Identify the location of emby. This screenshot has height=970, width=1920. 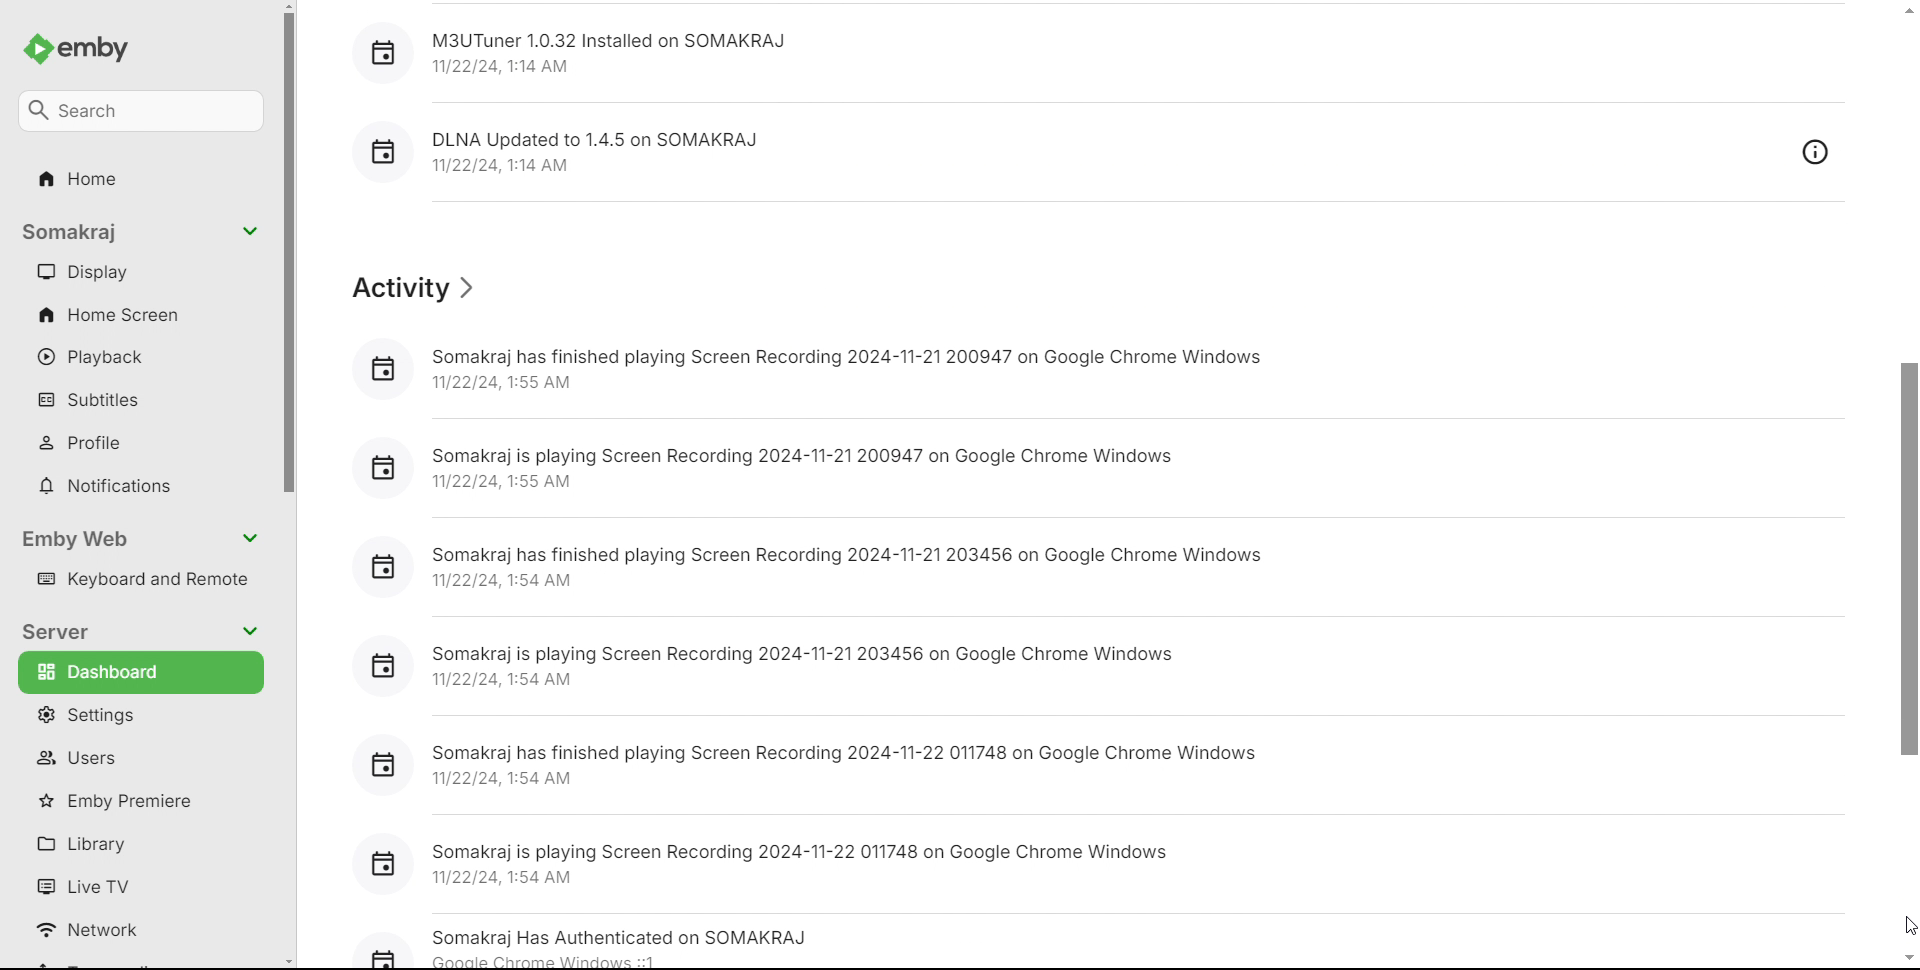
(99, 51).